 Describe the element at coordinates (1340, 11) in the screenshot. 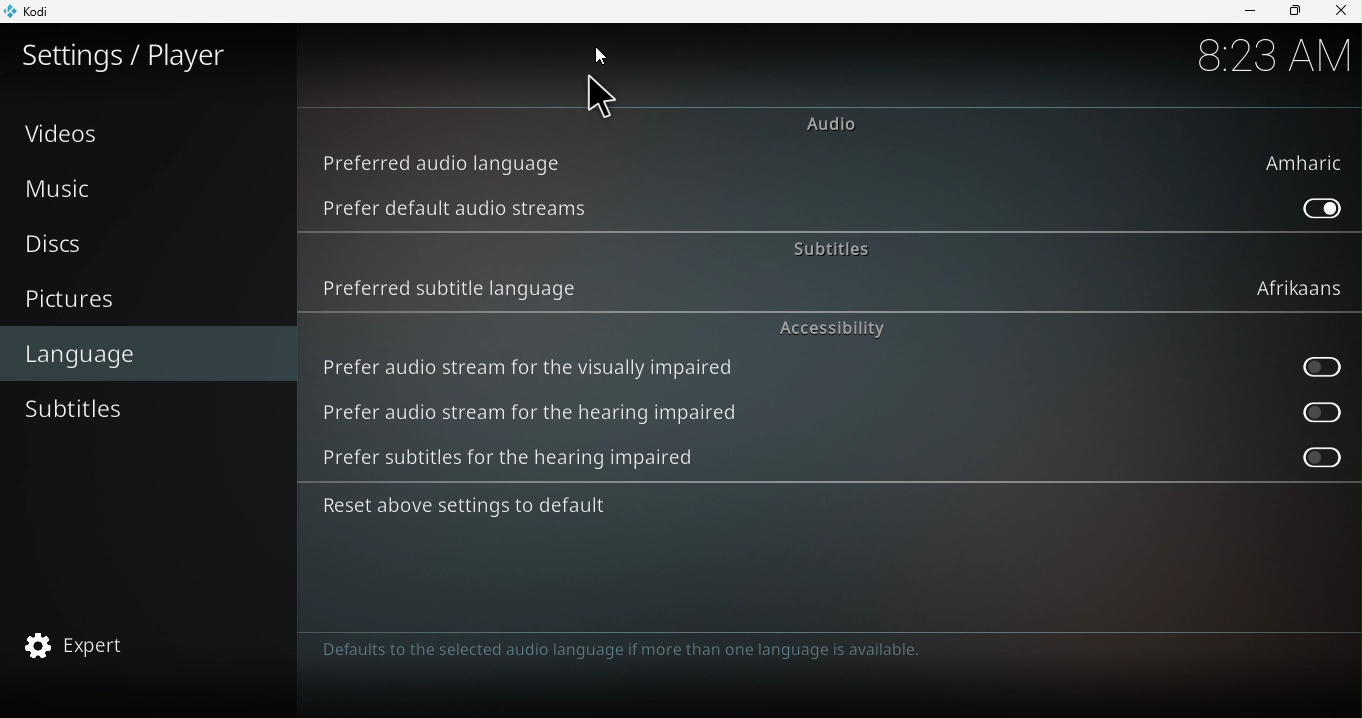

I see `Close` at that location.